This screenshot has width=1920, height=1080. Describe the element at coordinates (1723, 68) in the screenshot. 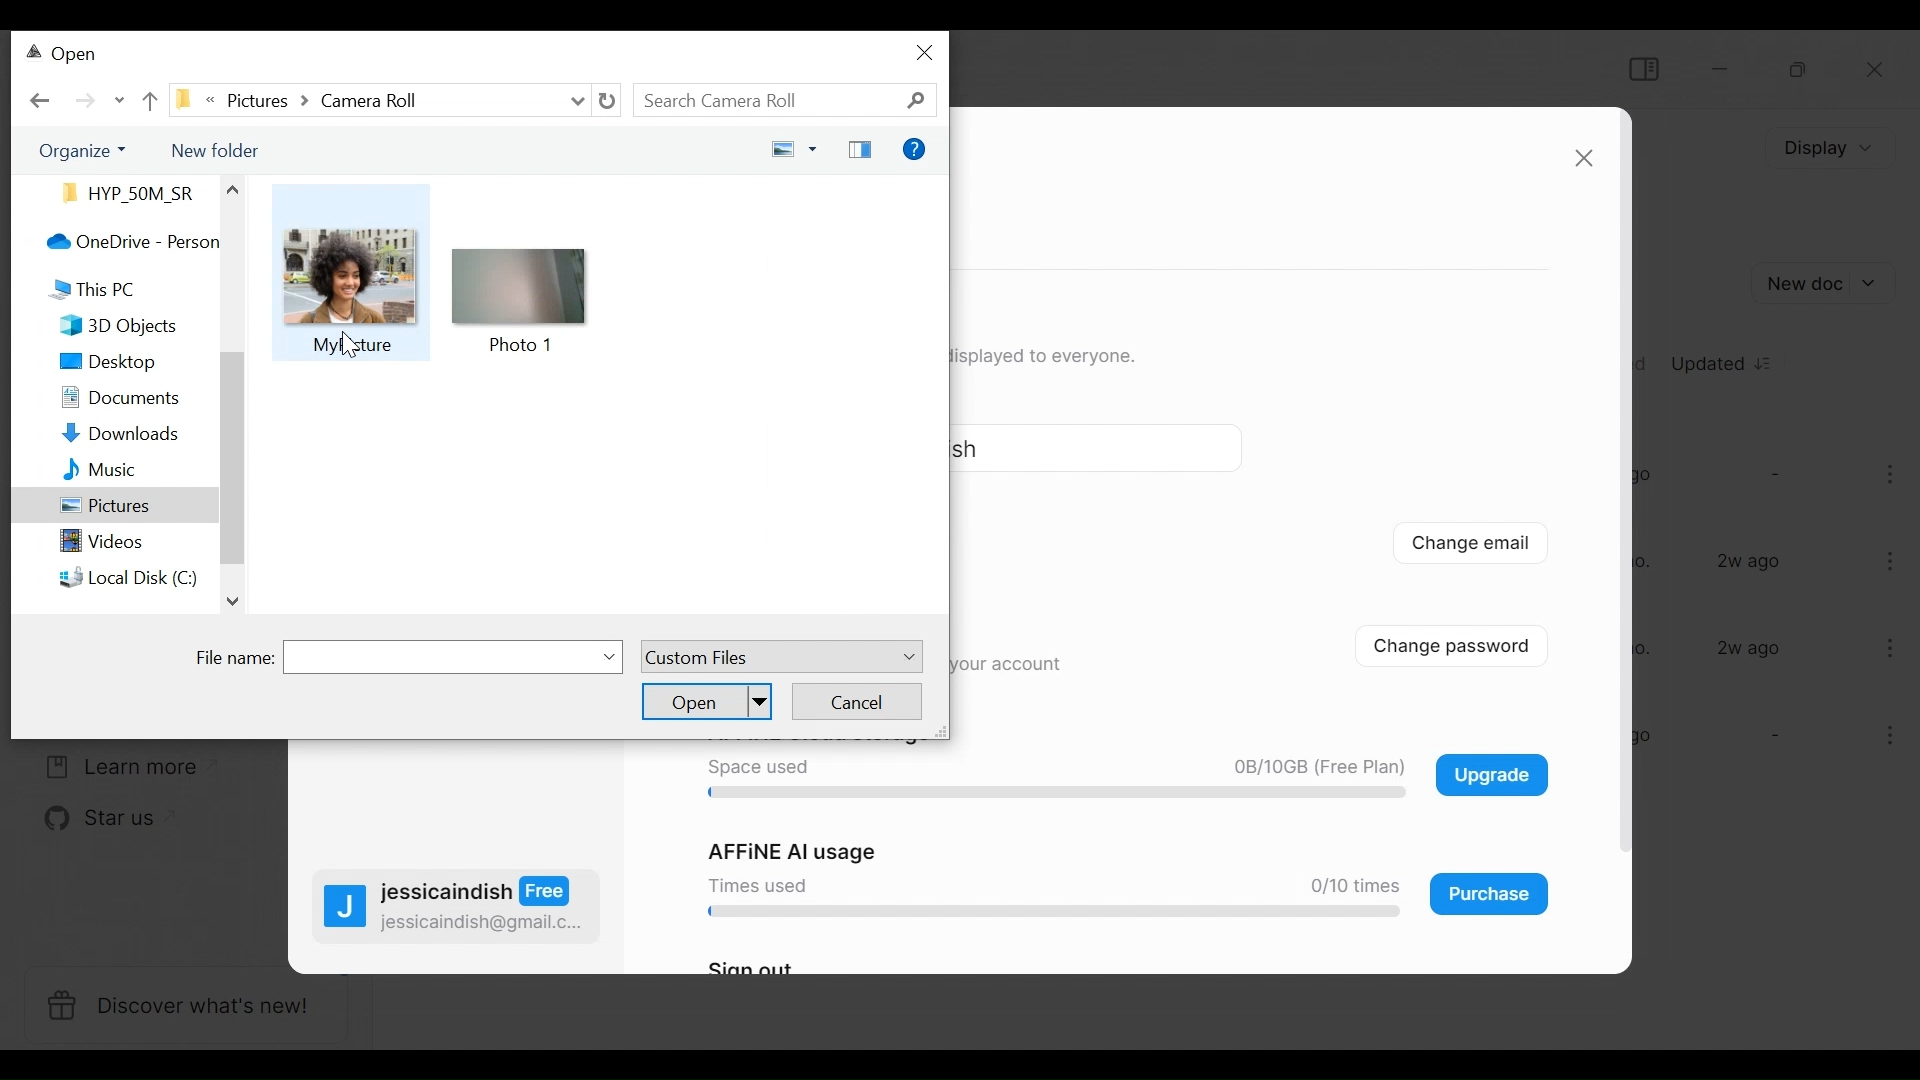

I see `minimize` at that location.